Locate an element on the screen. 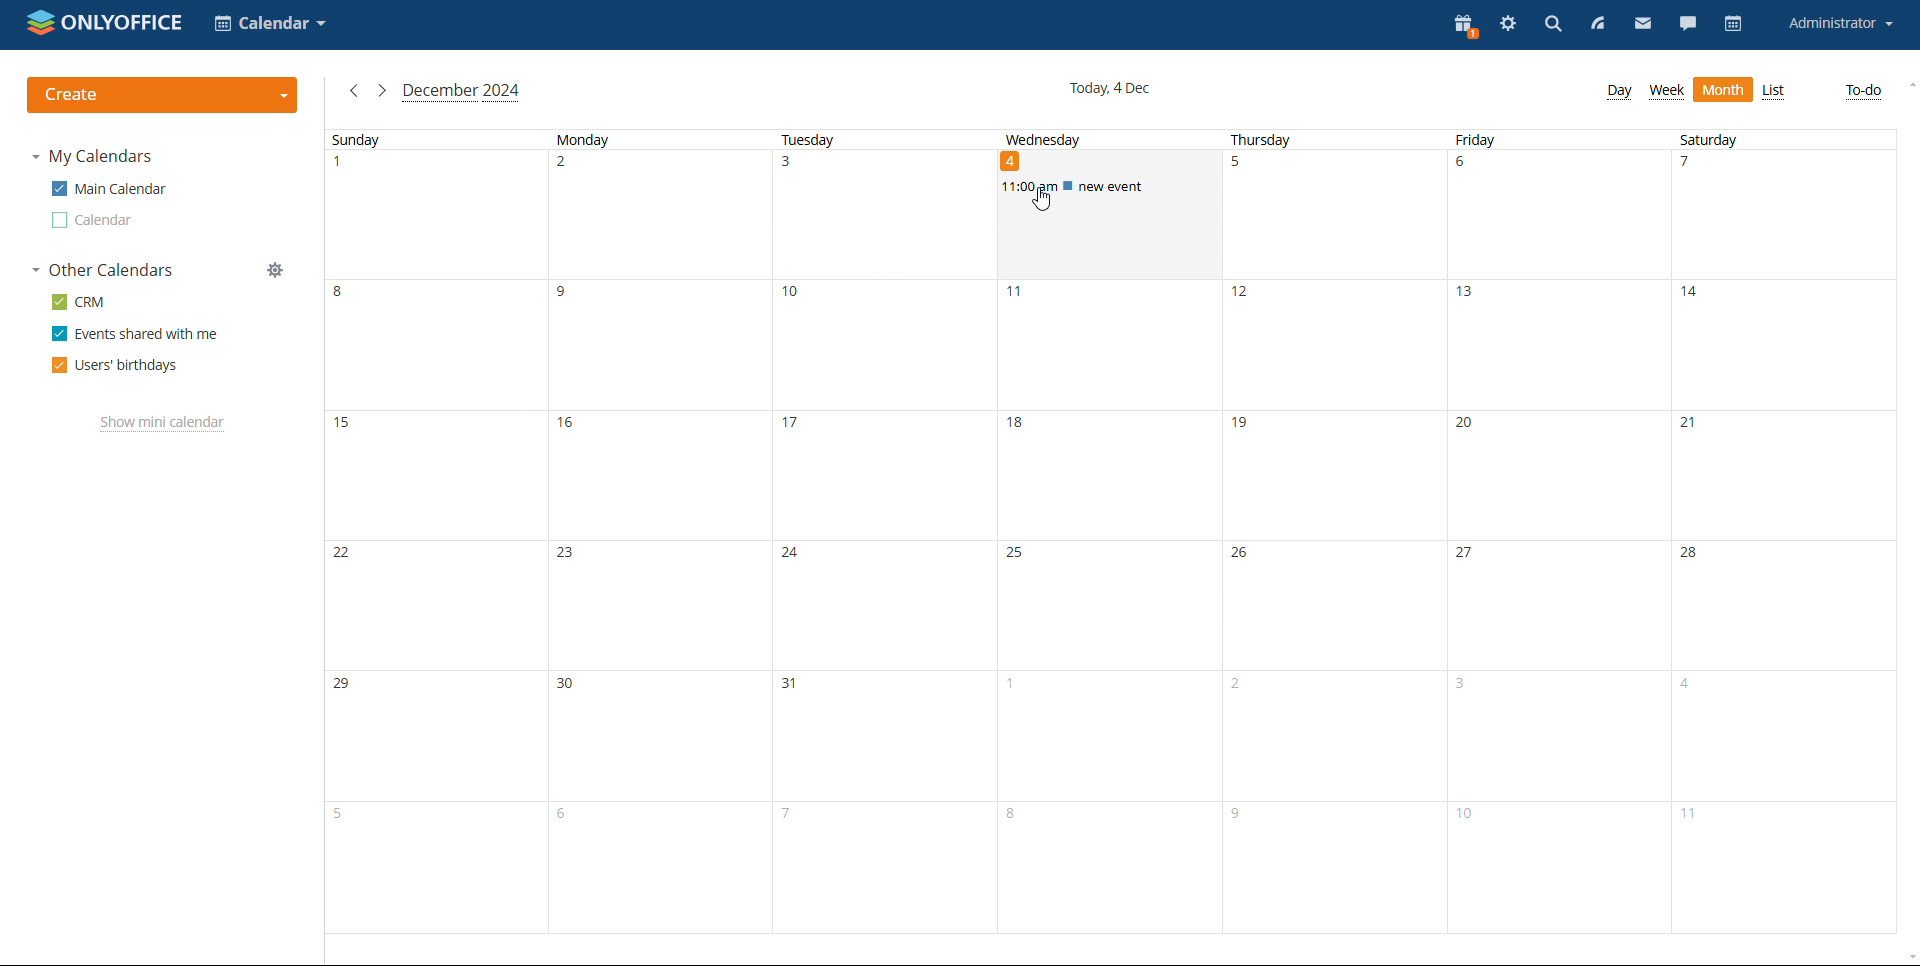 Image resolution: width=1920 pixels, height=966 pixels. wednesday is located at coordinates (1104, 572).